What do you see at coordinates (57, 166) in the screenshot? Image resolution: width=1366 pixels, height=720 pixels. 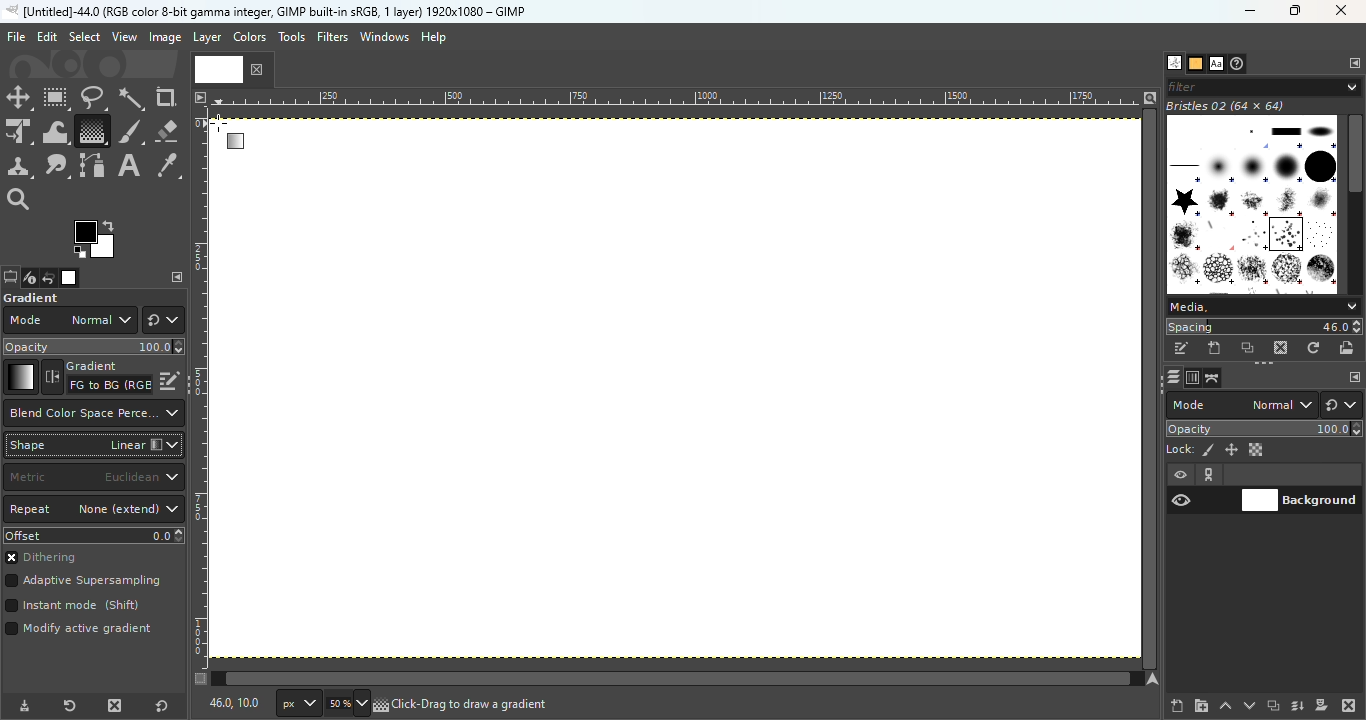 I see `Smudge tool` at bounding box center [57, 166].